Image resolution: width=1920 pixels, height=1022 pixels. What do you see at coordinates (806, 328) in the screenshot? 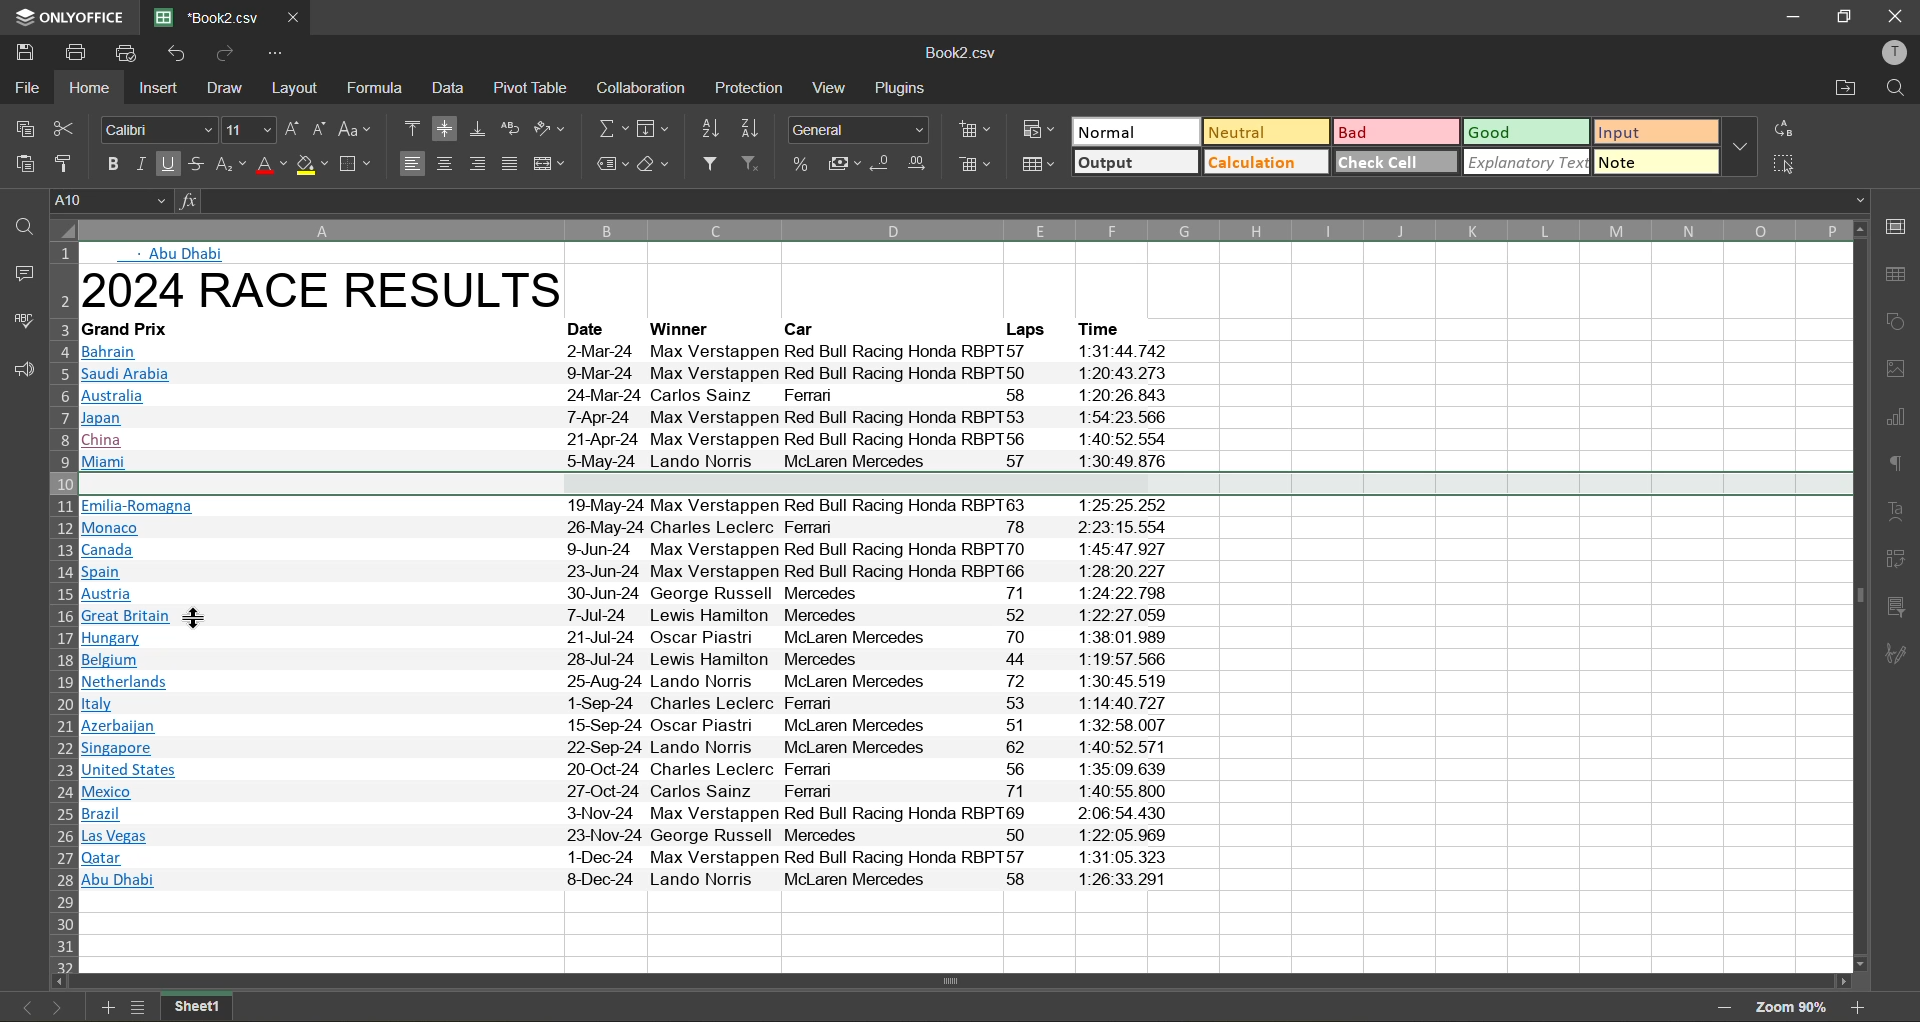
I see `Car` at bounding box center [806, 328].